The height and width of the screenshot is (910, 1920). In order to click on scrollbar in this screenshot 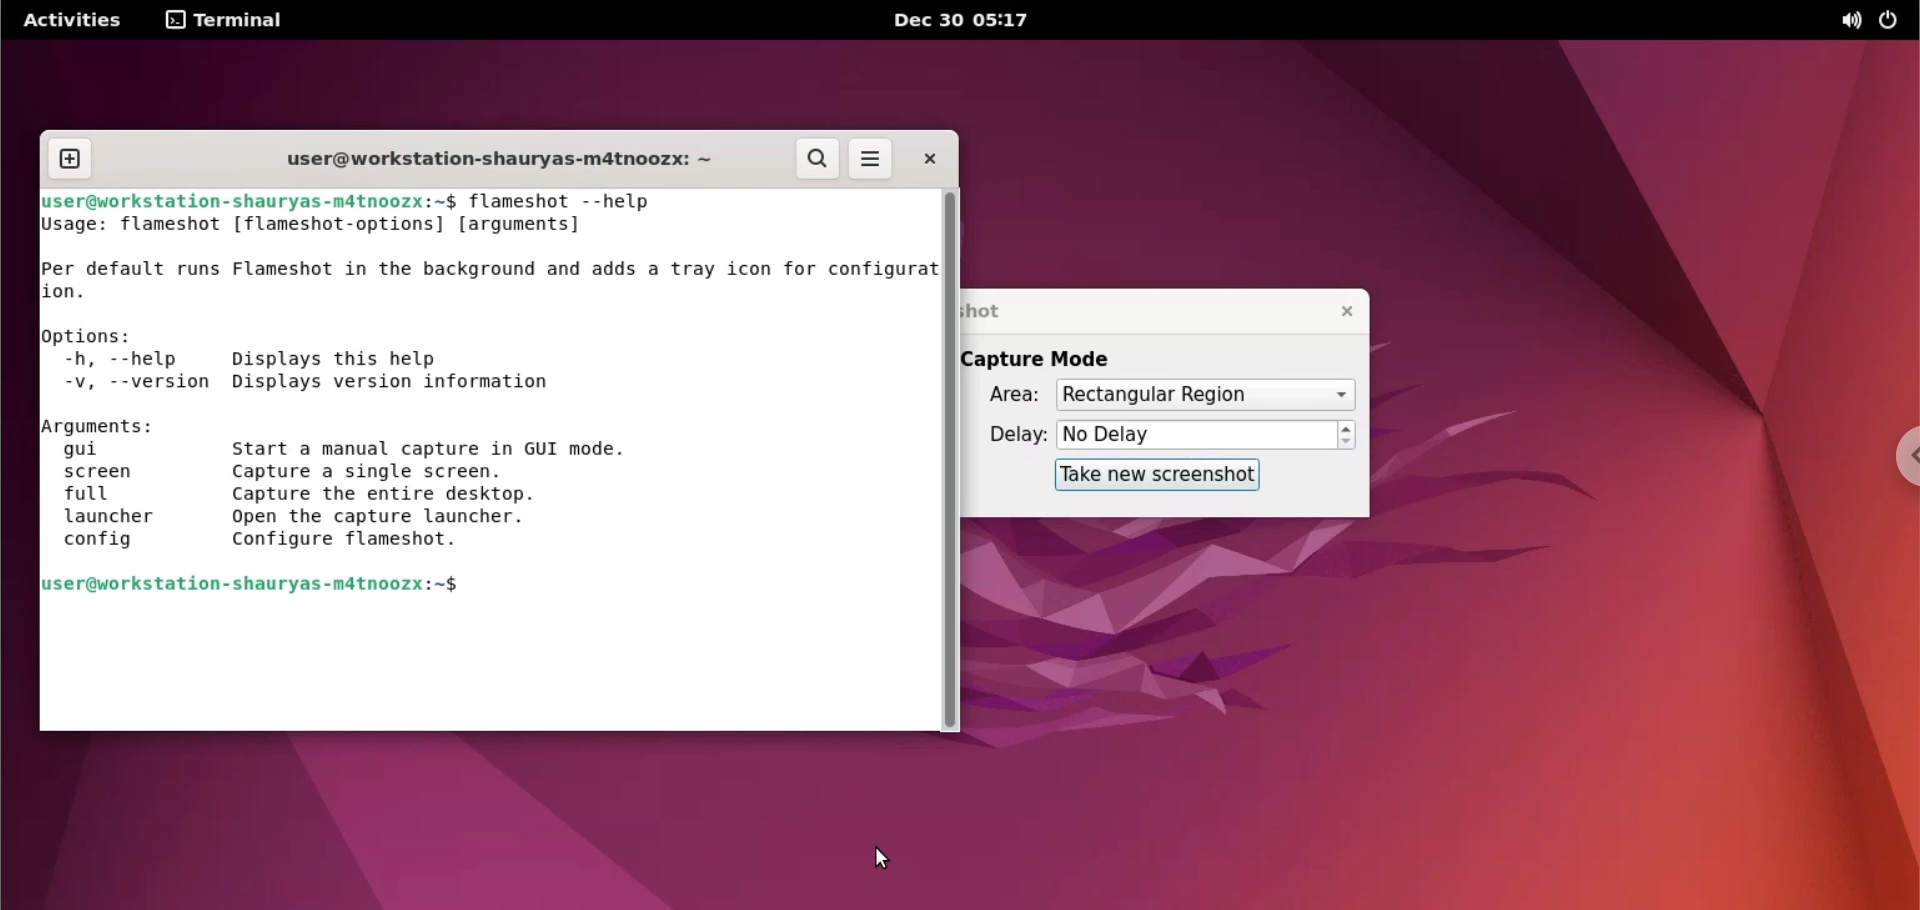, I will do `click(951, 463)`.